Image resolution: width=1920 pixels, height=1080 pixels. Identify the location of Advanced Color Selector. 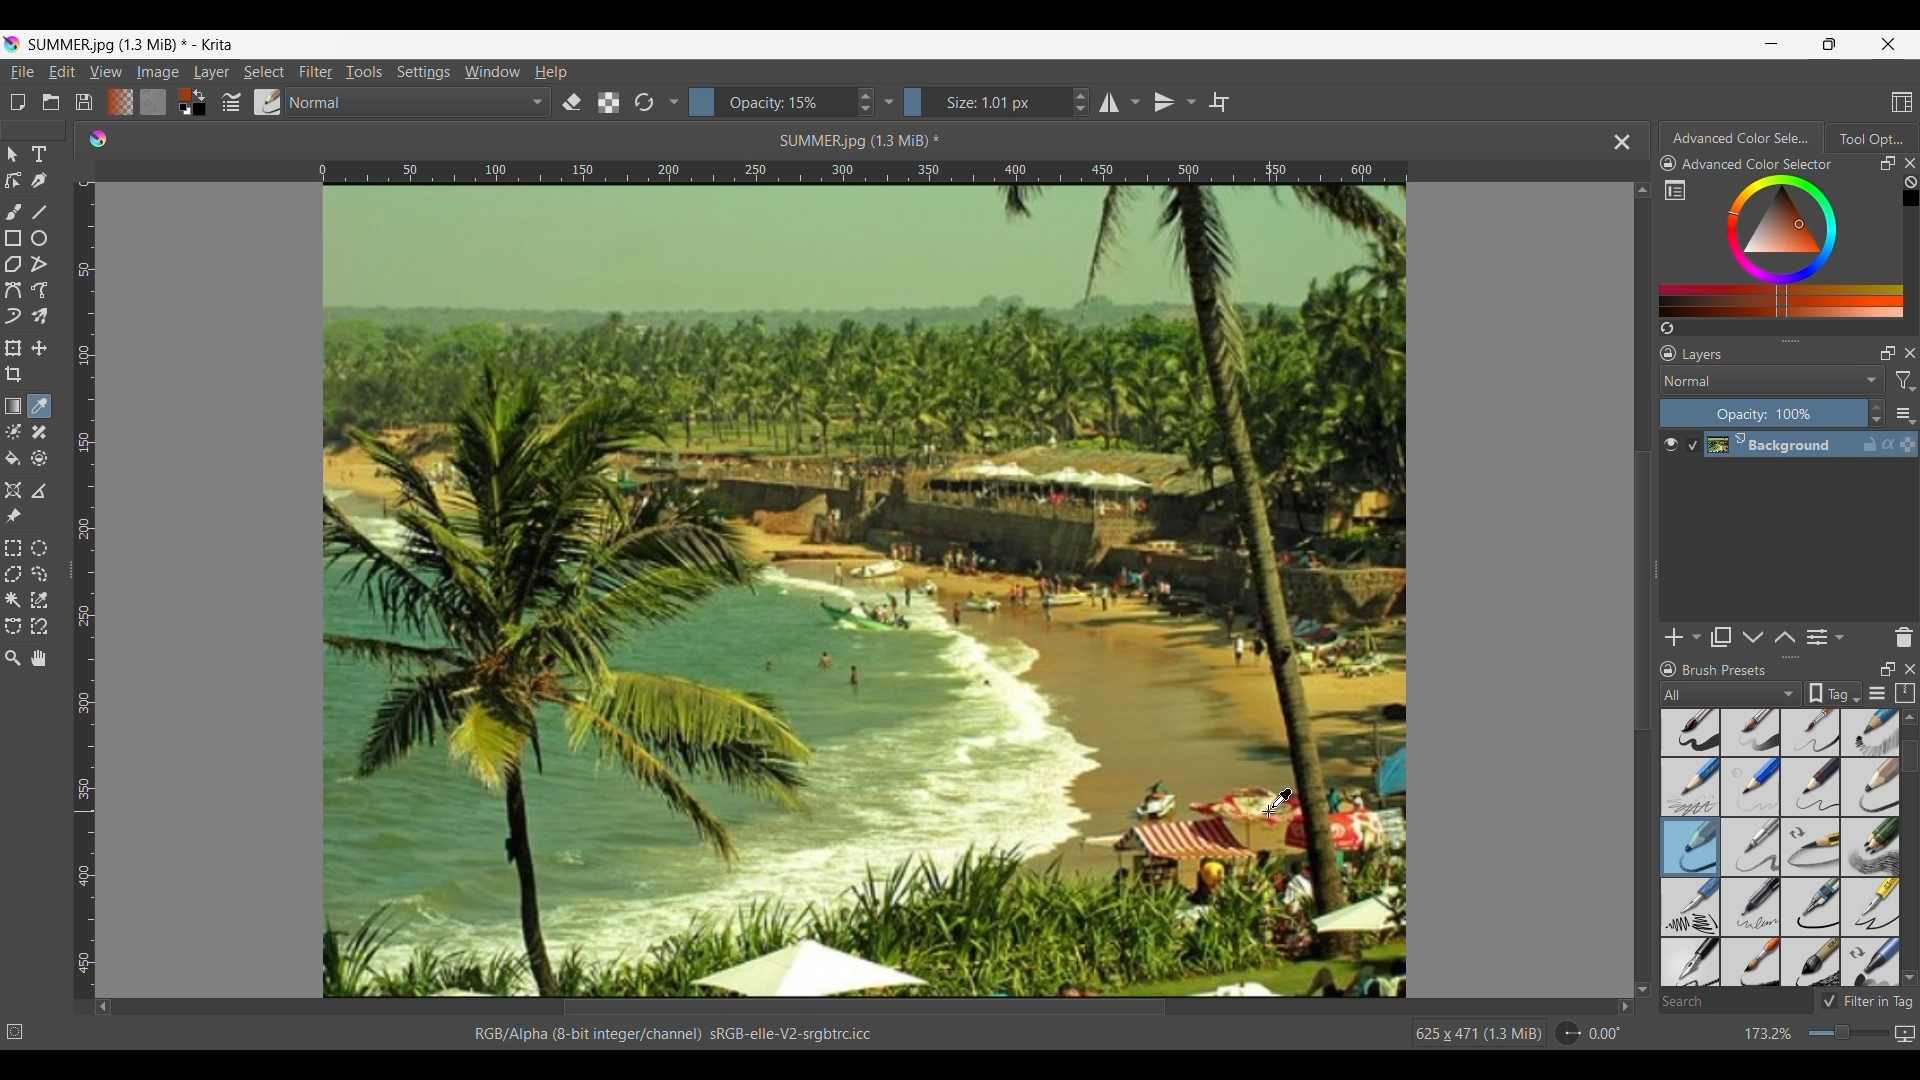
(1758, 164).